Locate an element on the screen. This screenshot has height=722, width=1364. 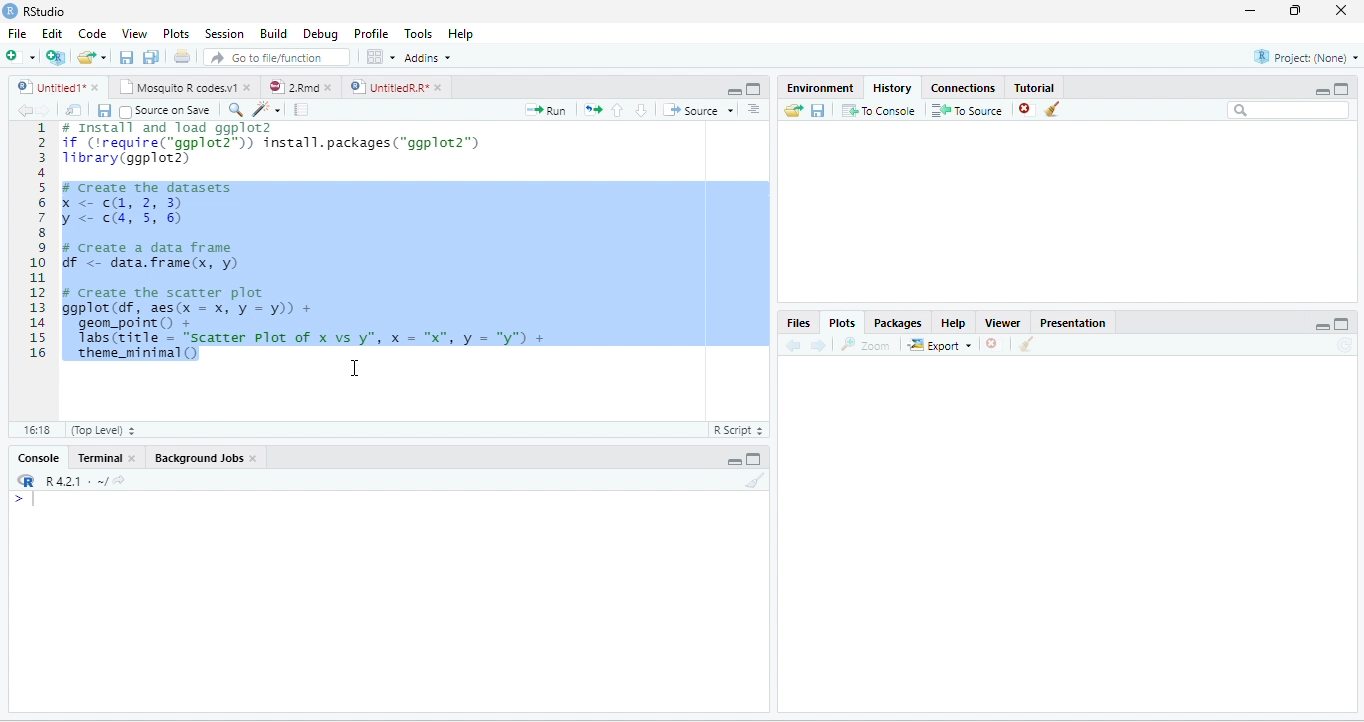
close is located at coordinates (246, 87).